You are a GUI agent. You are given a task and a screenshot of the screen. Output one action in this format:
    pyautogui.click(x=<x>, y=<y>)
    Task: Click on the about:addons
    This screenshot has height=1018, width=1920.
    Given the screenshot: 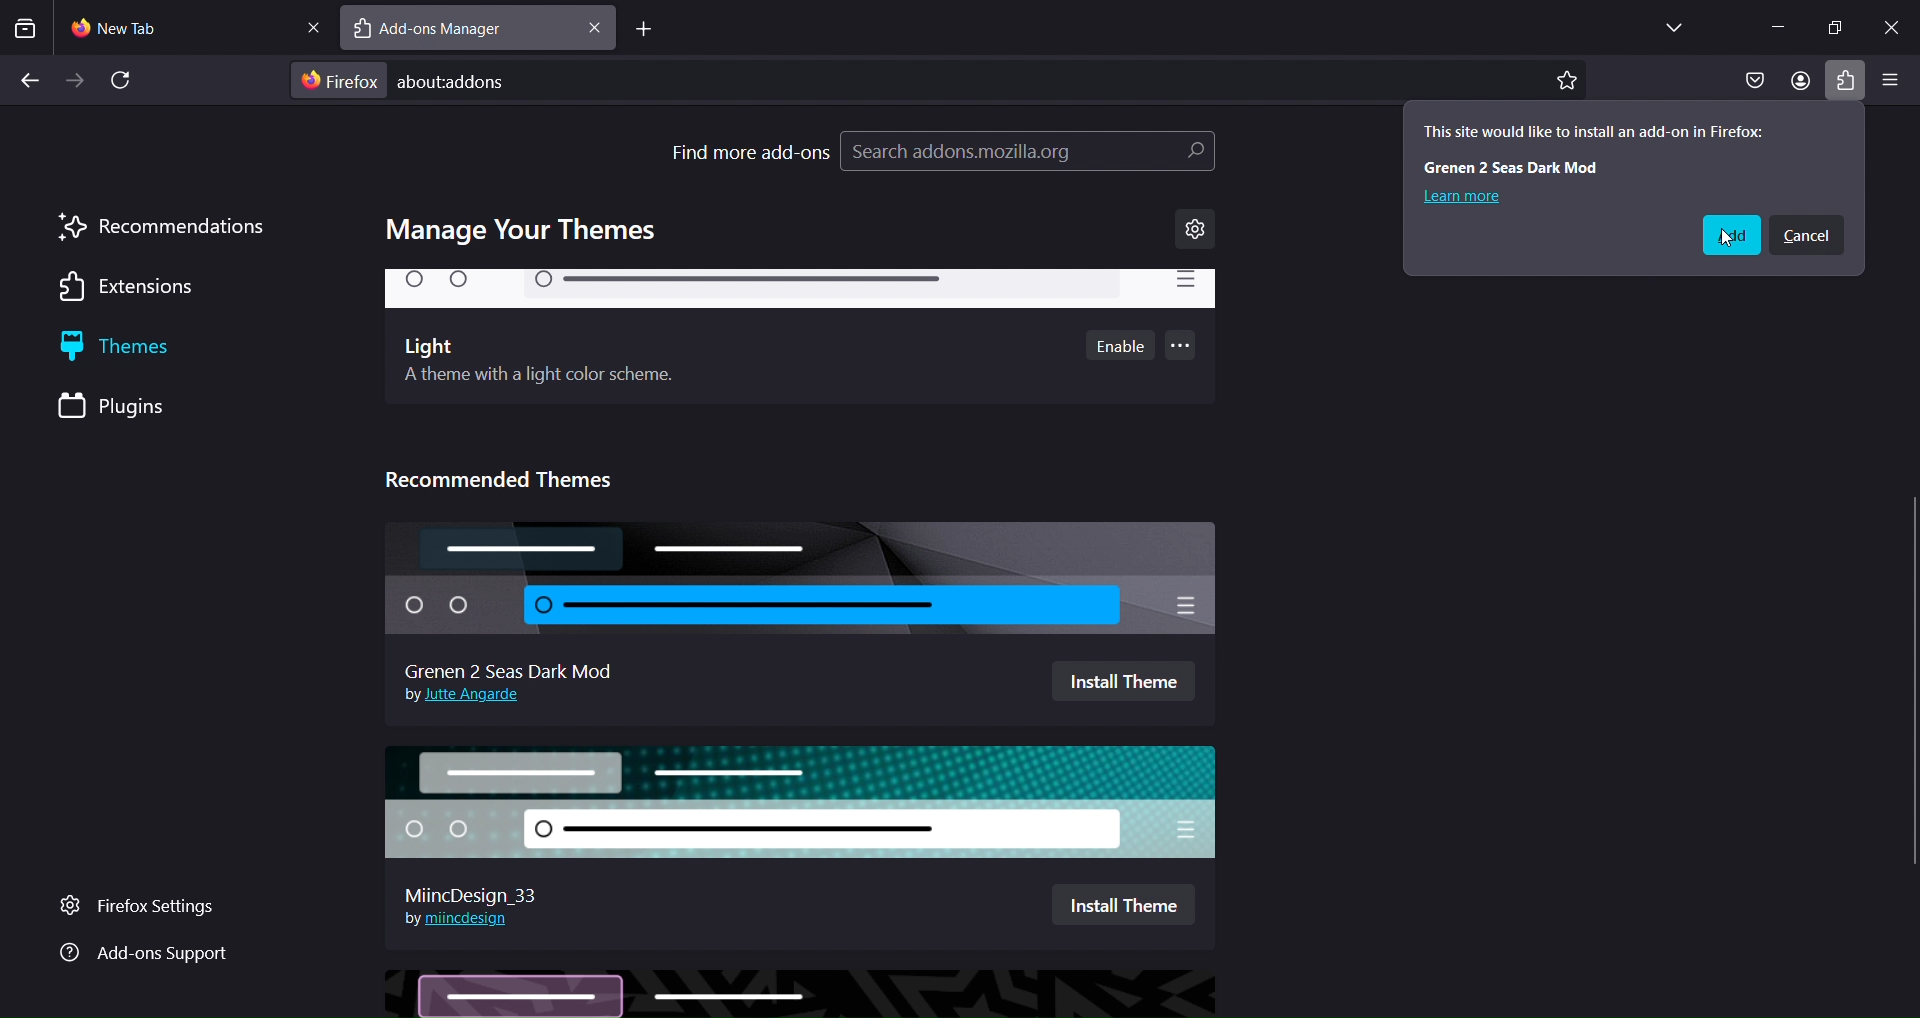 What is the action you would take?
    pyautogui.click(x=481, y=80)
    